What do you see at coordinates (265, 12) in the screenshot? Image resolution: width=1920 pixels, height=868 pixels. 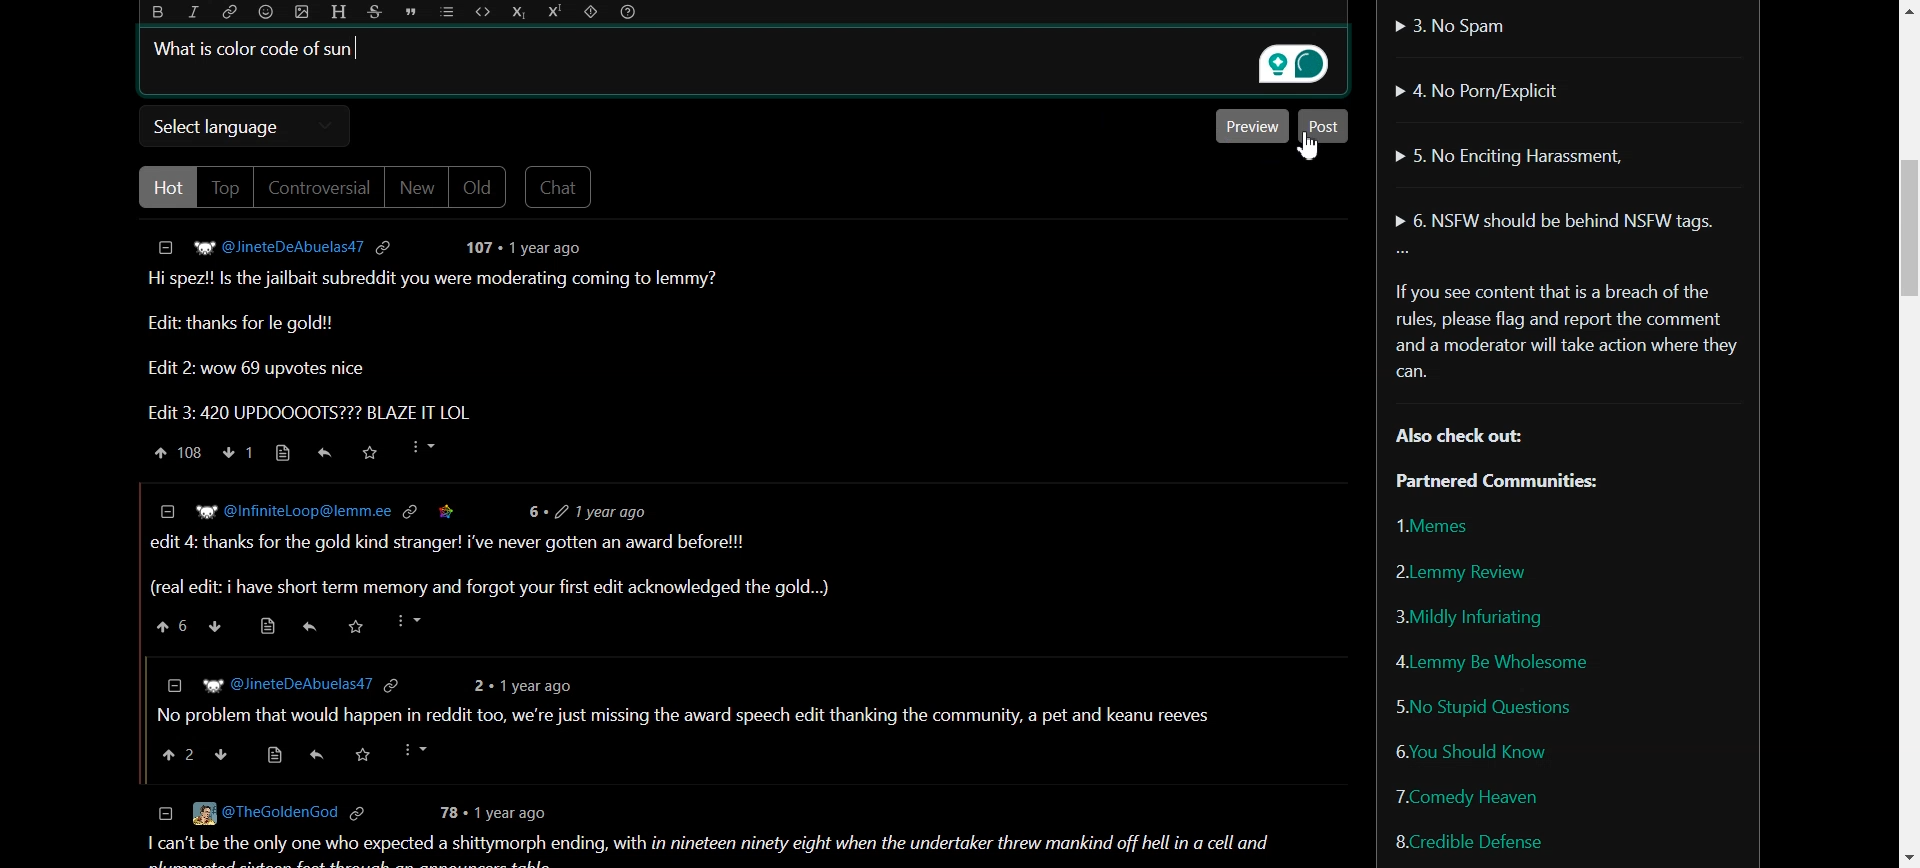 I see `Emoji` at bounding box center [265, 12].